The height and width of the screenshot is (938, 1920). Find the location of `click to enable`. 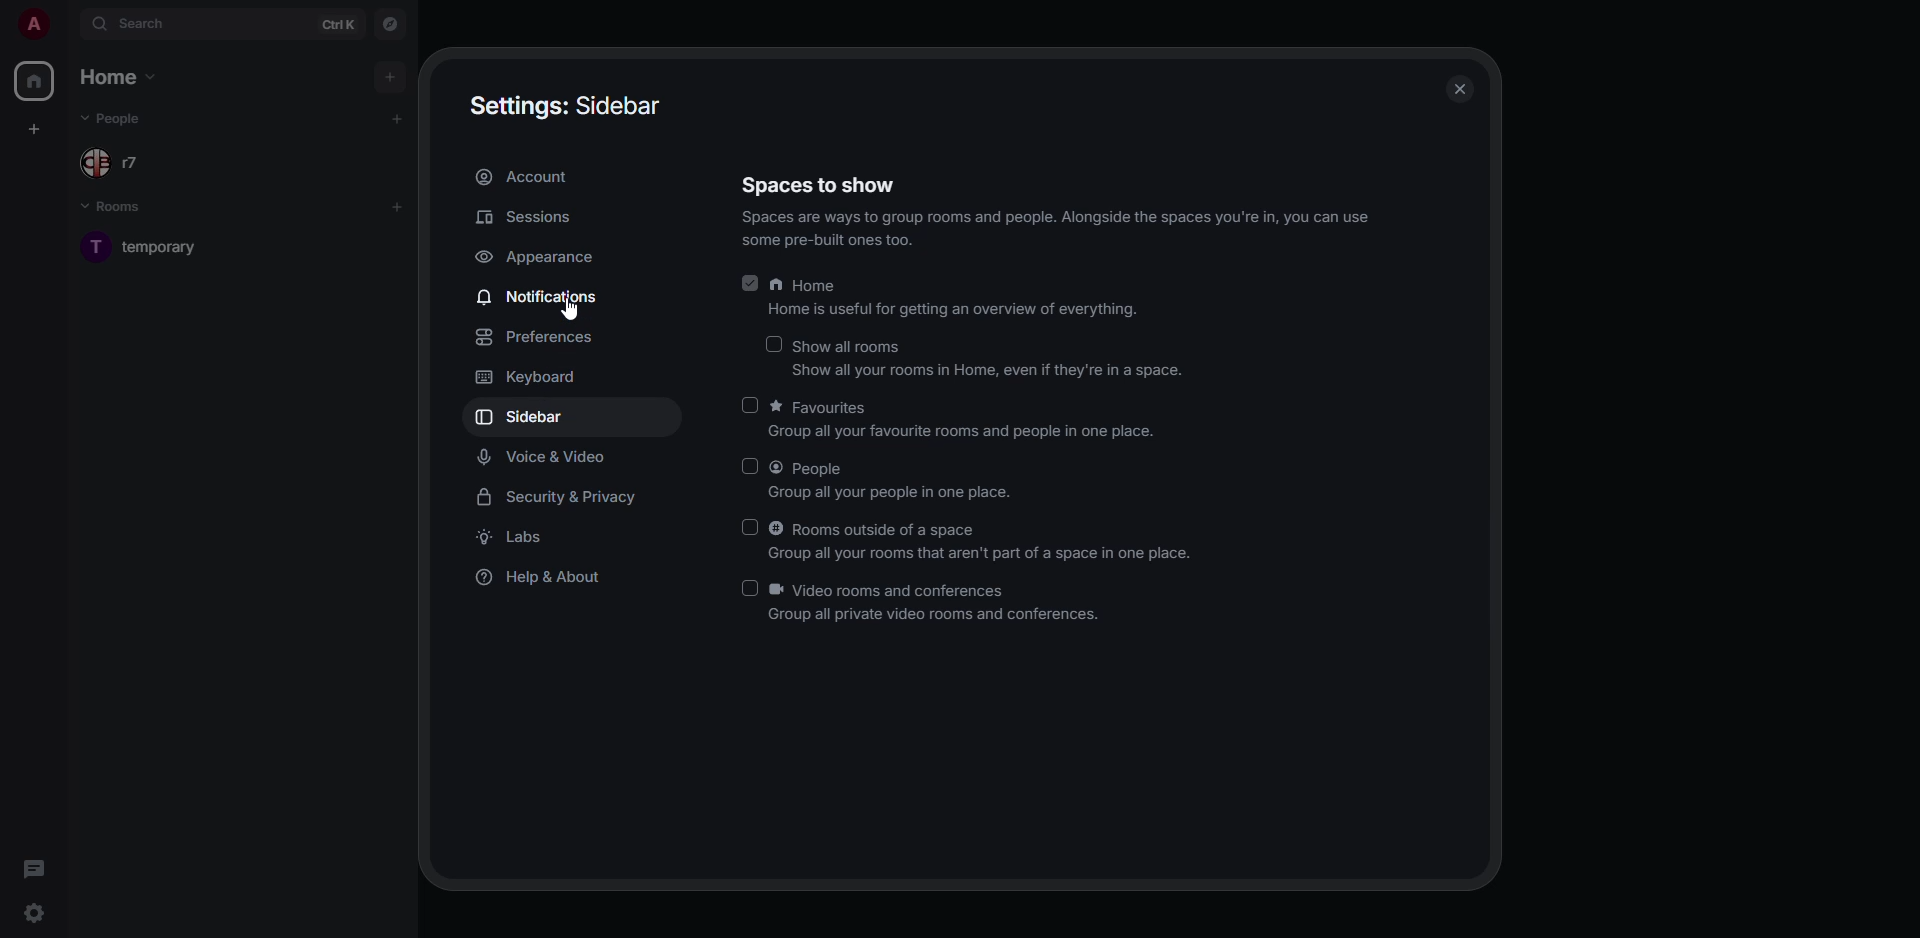

click to enable is located at coordinates (751, 466).